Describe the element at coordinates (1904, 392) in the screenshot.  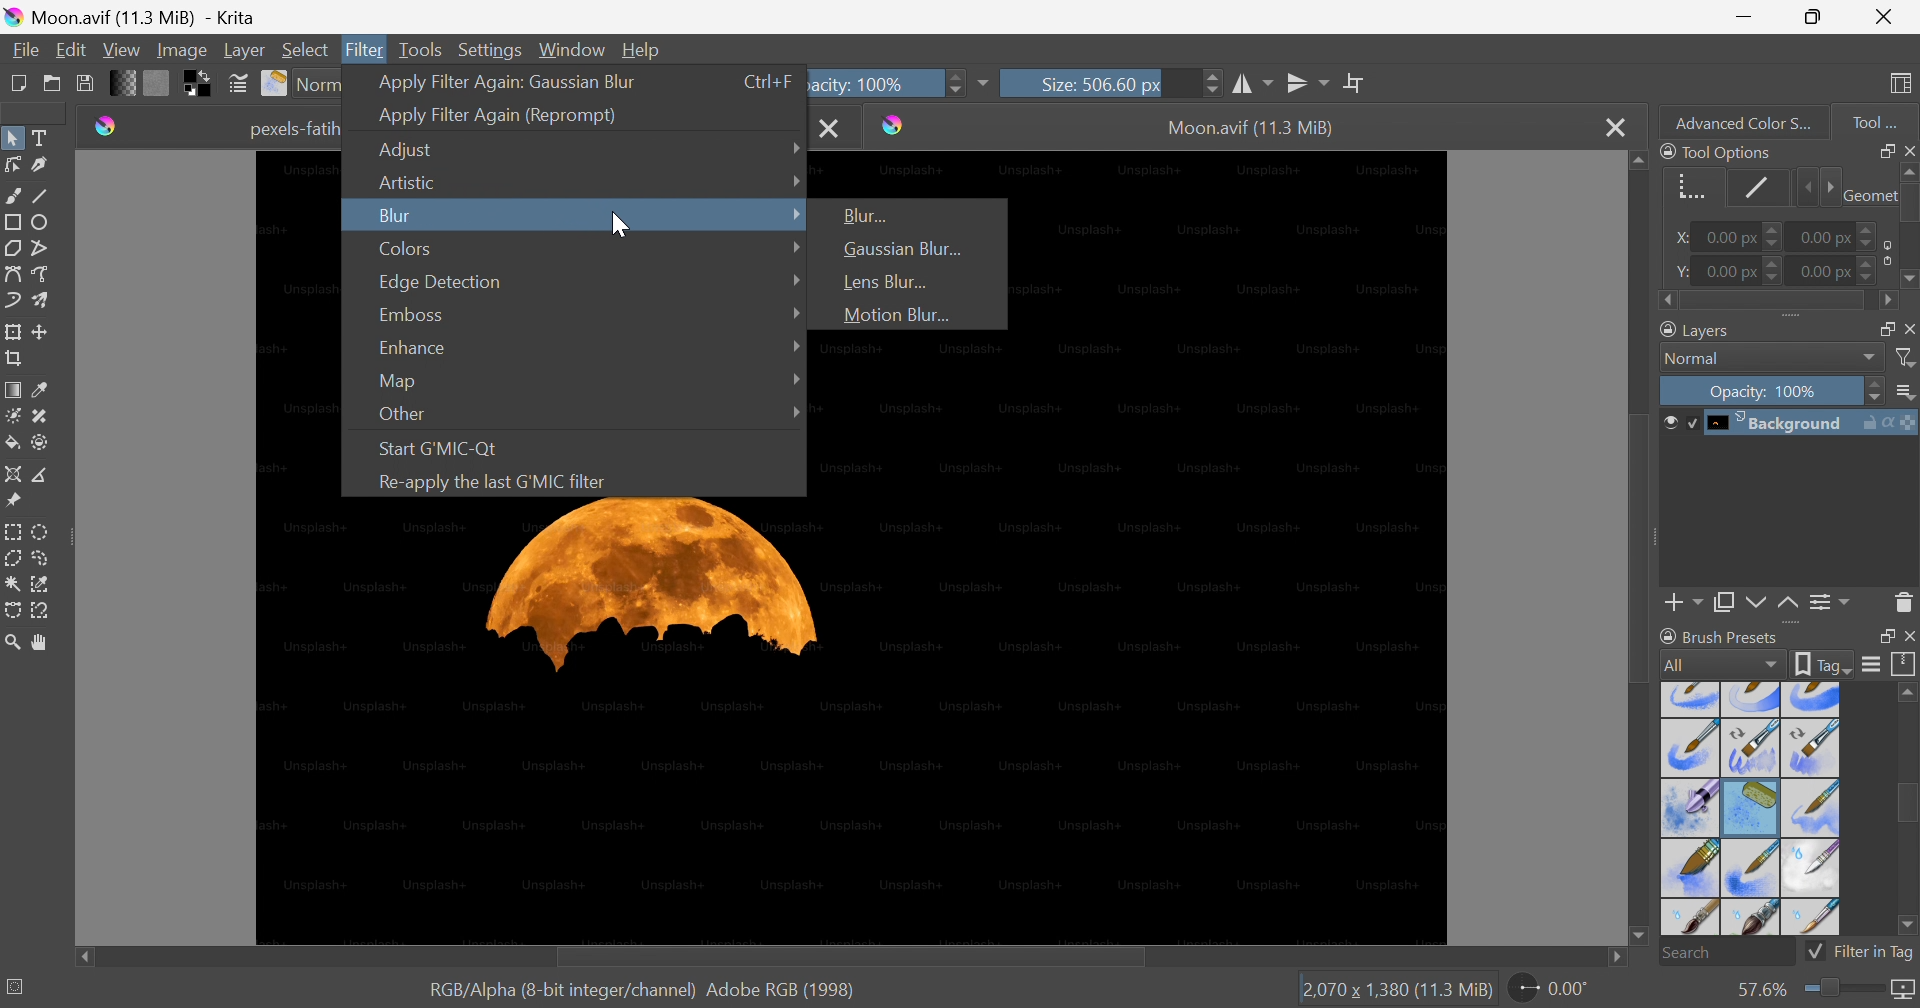
I see `Thumbnail size` at that location.